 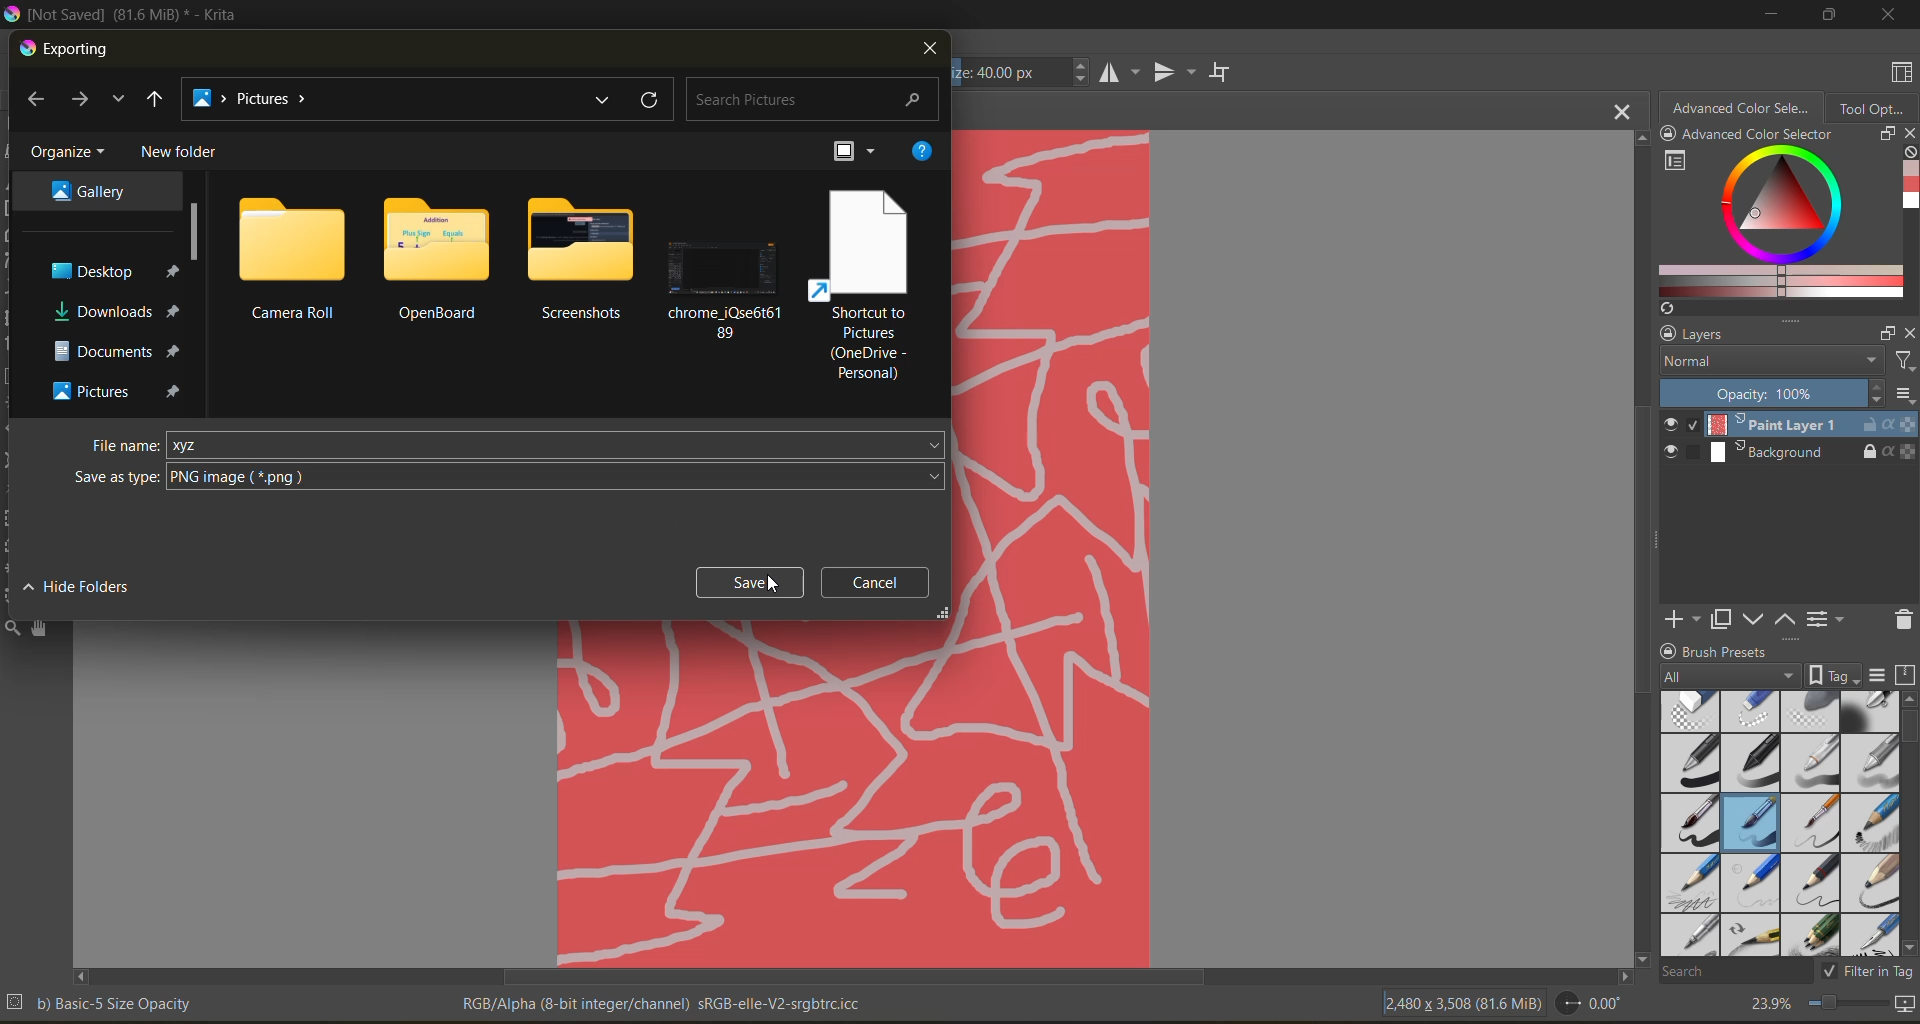 What do you see at coordinates (1116, 72) in the screenshot?
I see `flip horizontally` at bounding box center [1116, 72].